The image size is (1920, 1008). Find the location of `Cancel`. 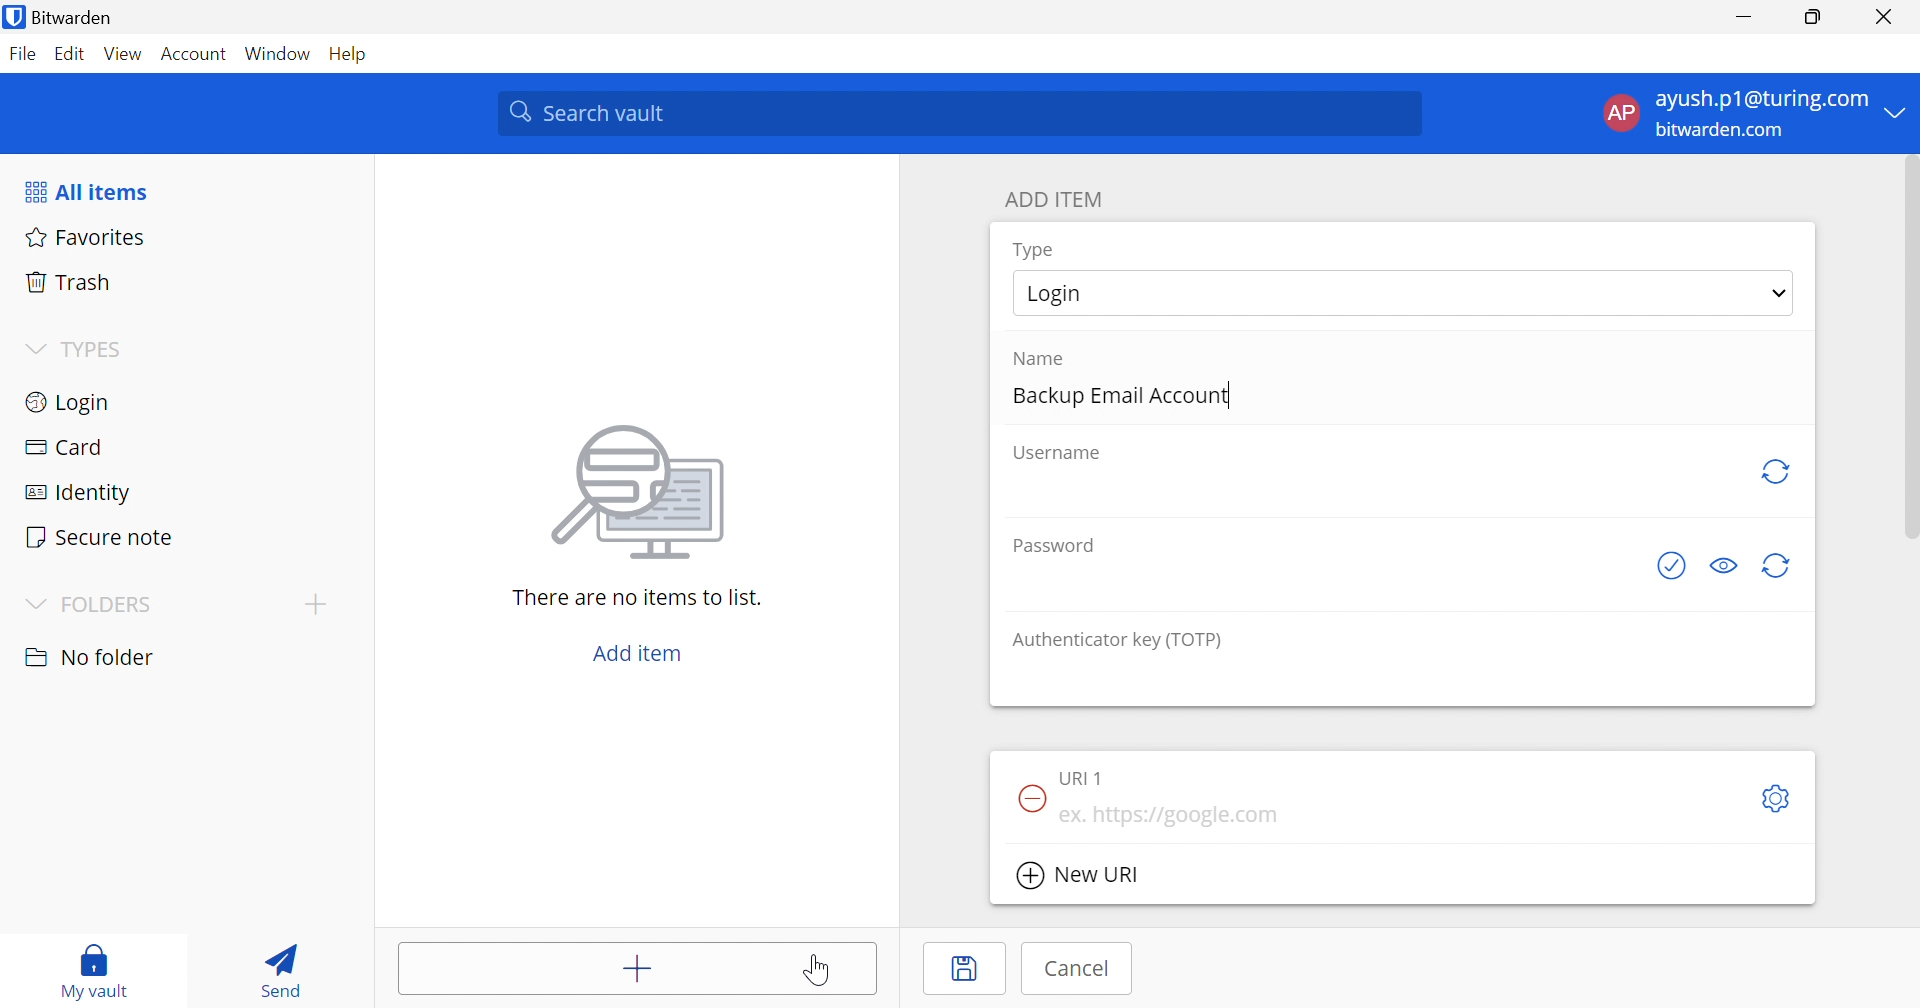

Cancel is located at coordinates (1078, 969).